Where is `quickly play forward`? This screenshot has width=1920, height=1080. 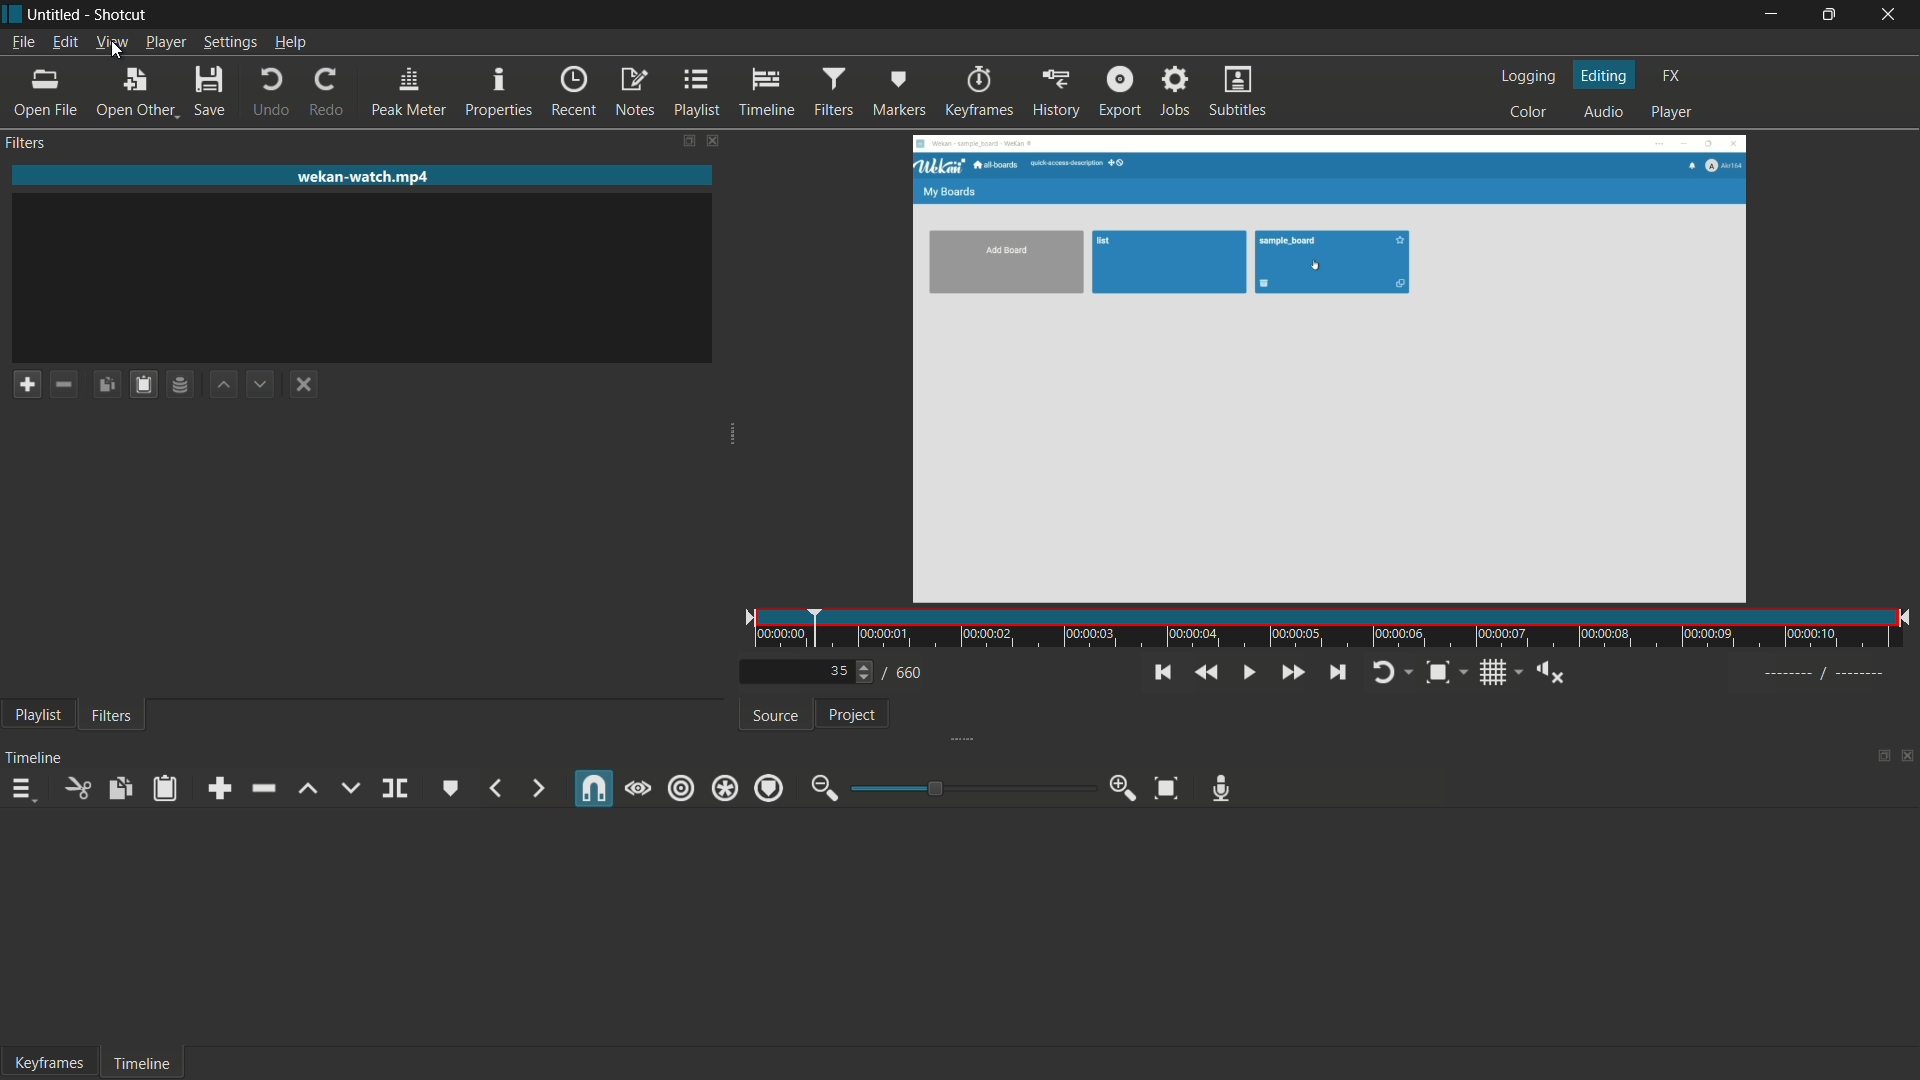
quickly play forward is located at coordinates (1292, 673).